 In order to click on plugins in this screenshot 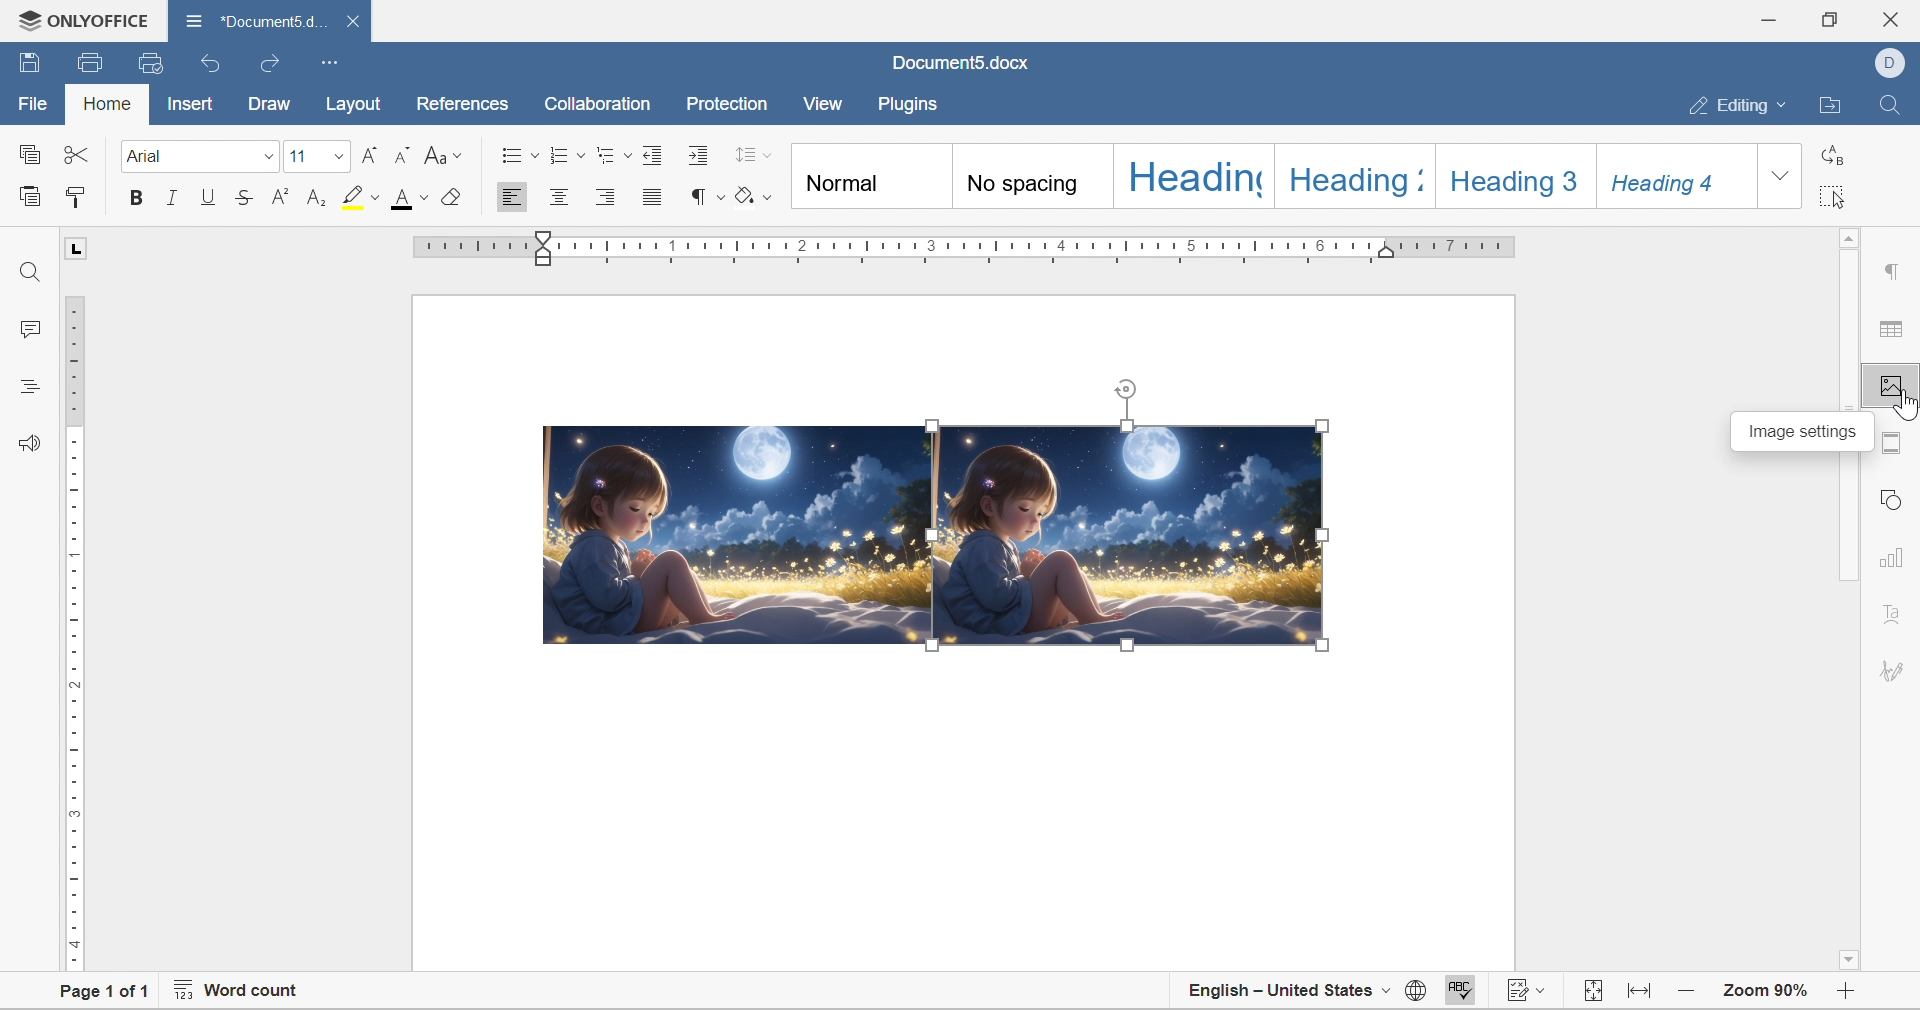, I will do `click(914, 104)`.